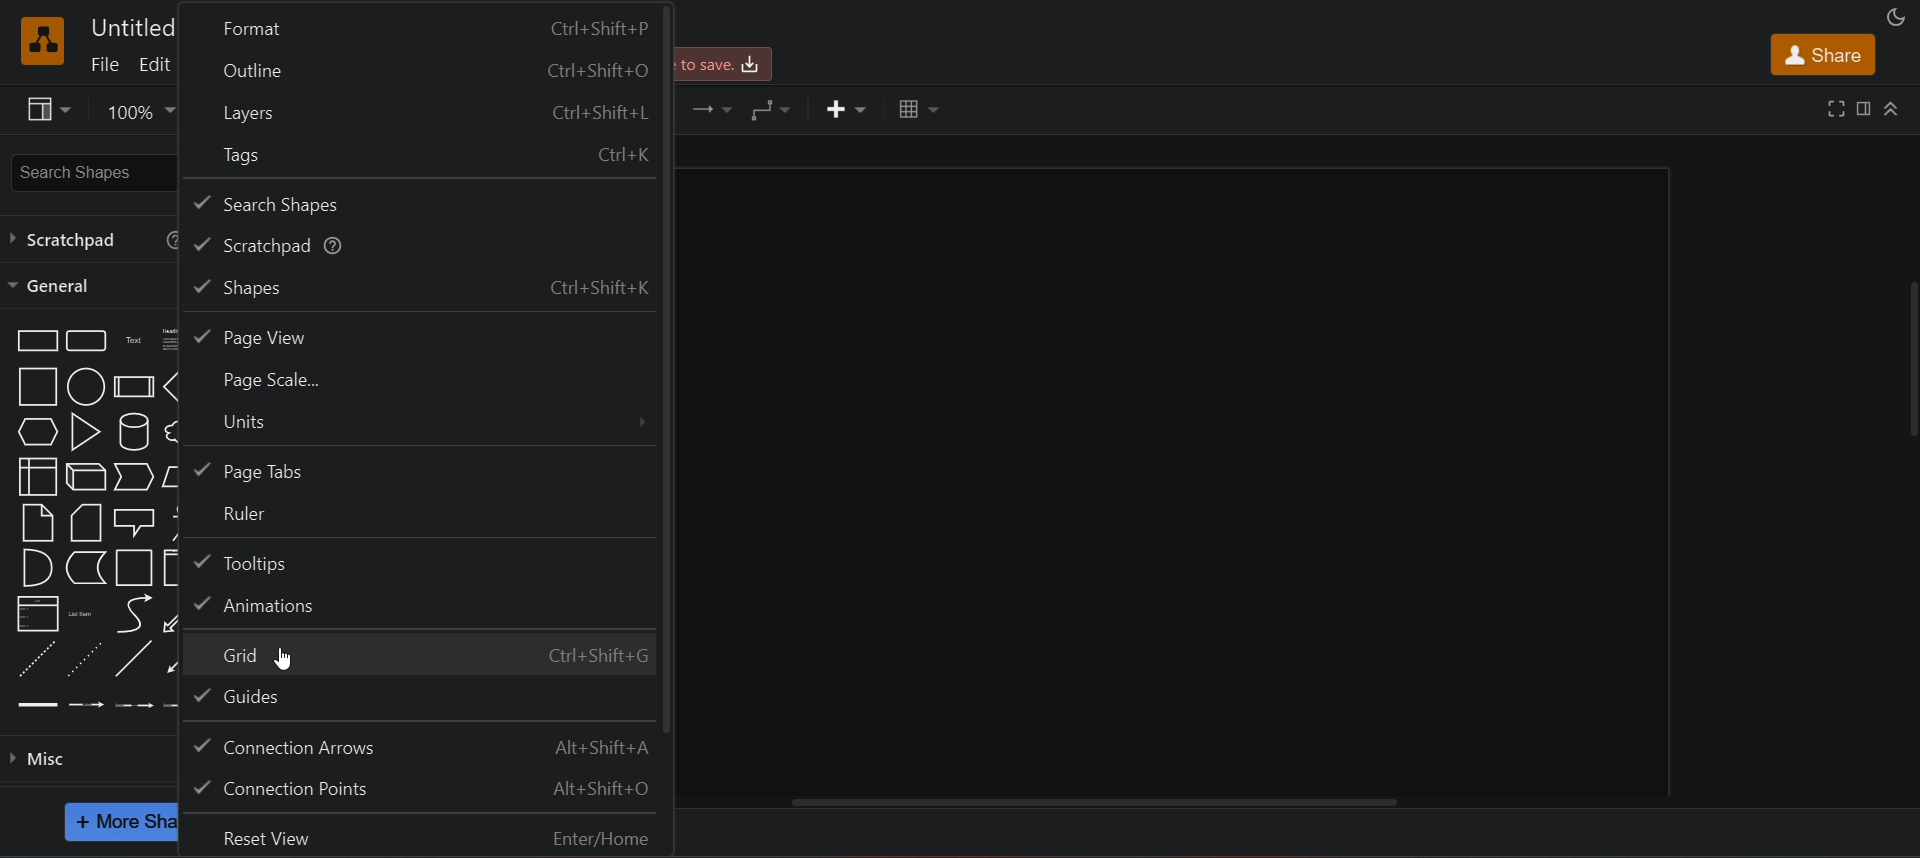 This screenshot has height=858, width=1920. Describe the element at coordinates (427, 655) in the screenshot. I see `grid` at that location.